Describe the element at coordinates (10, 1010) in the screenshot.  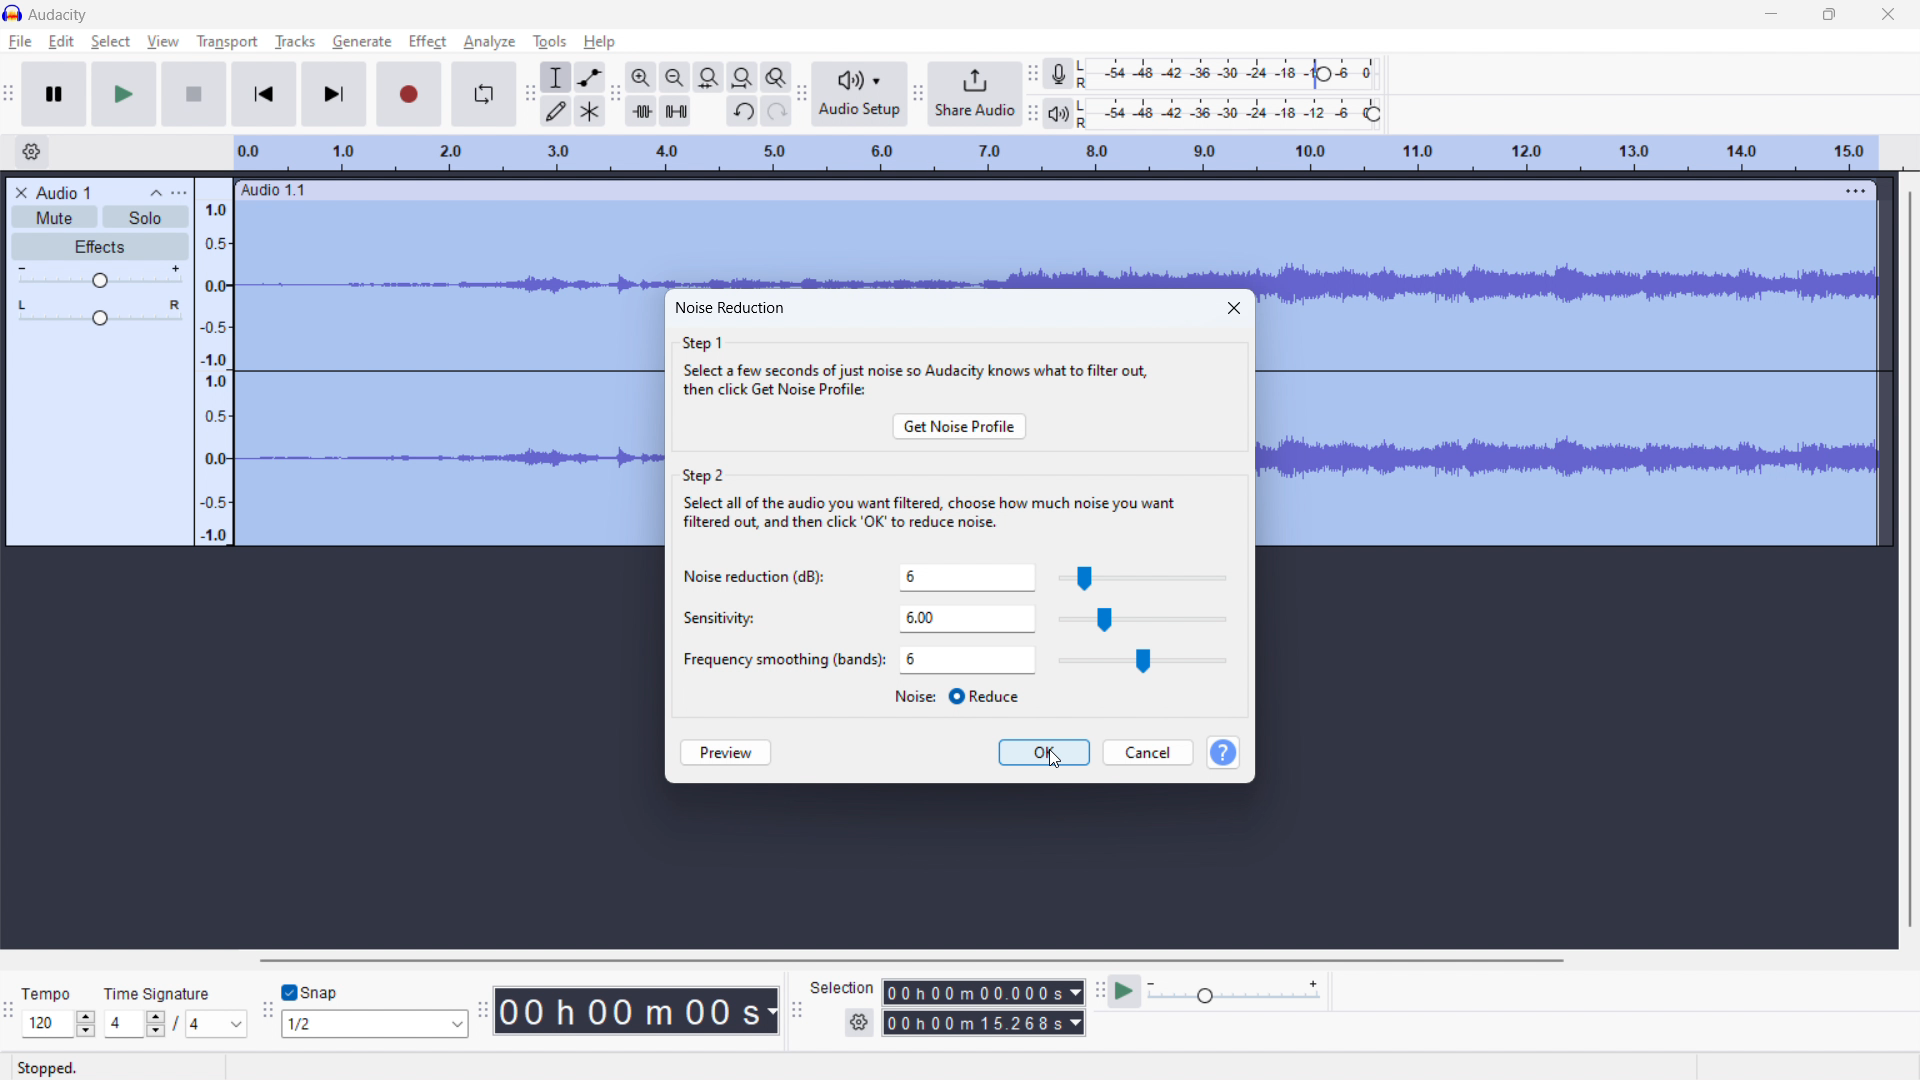
I see `time signature toolbar` at that location.